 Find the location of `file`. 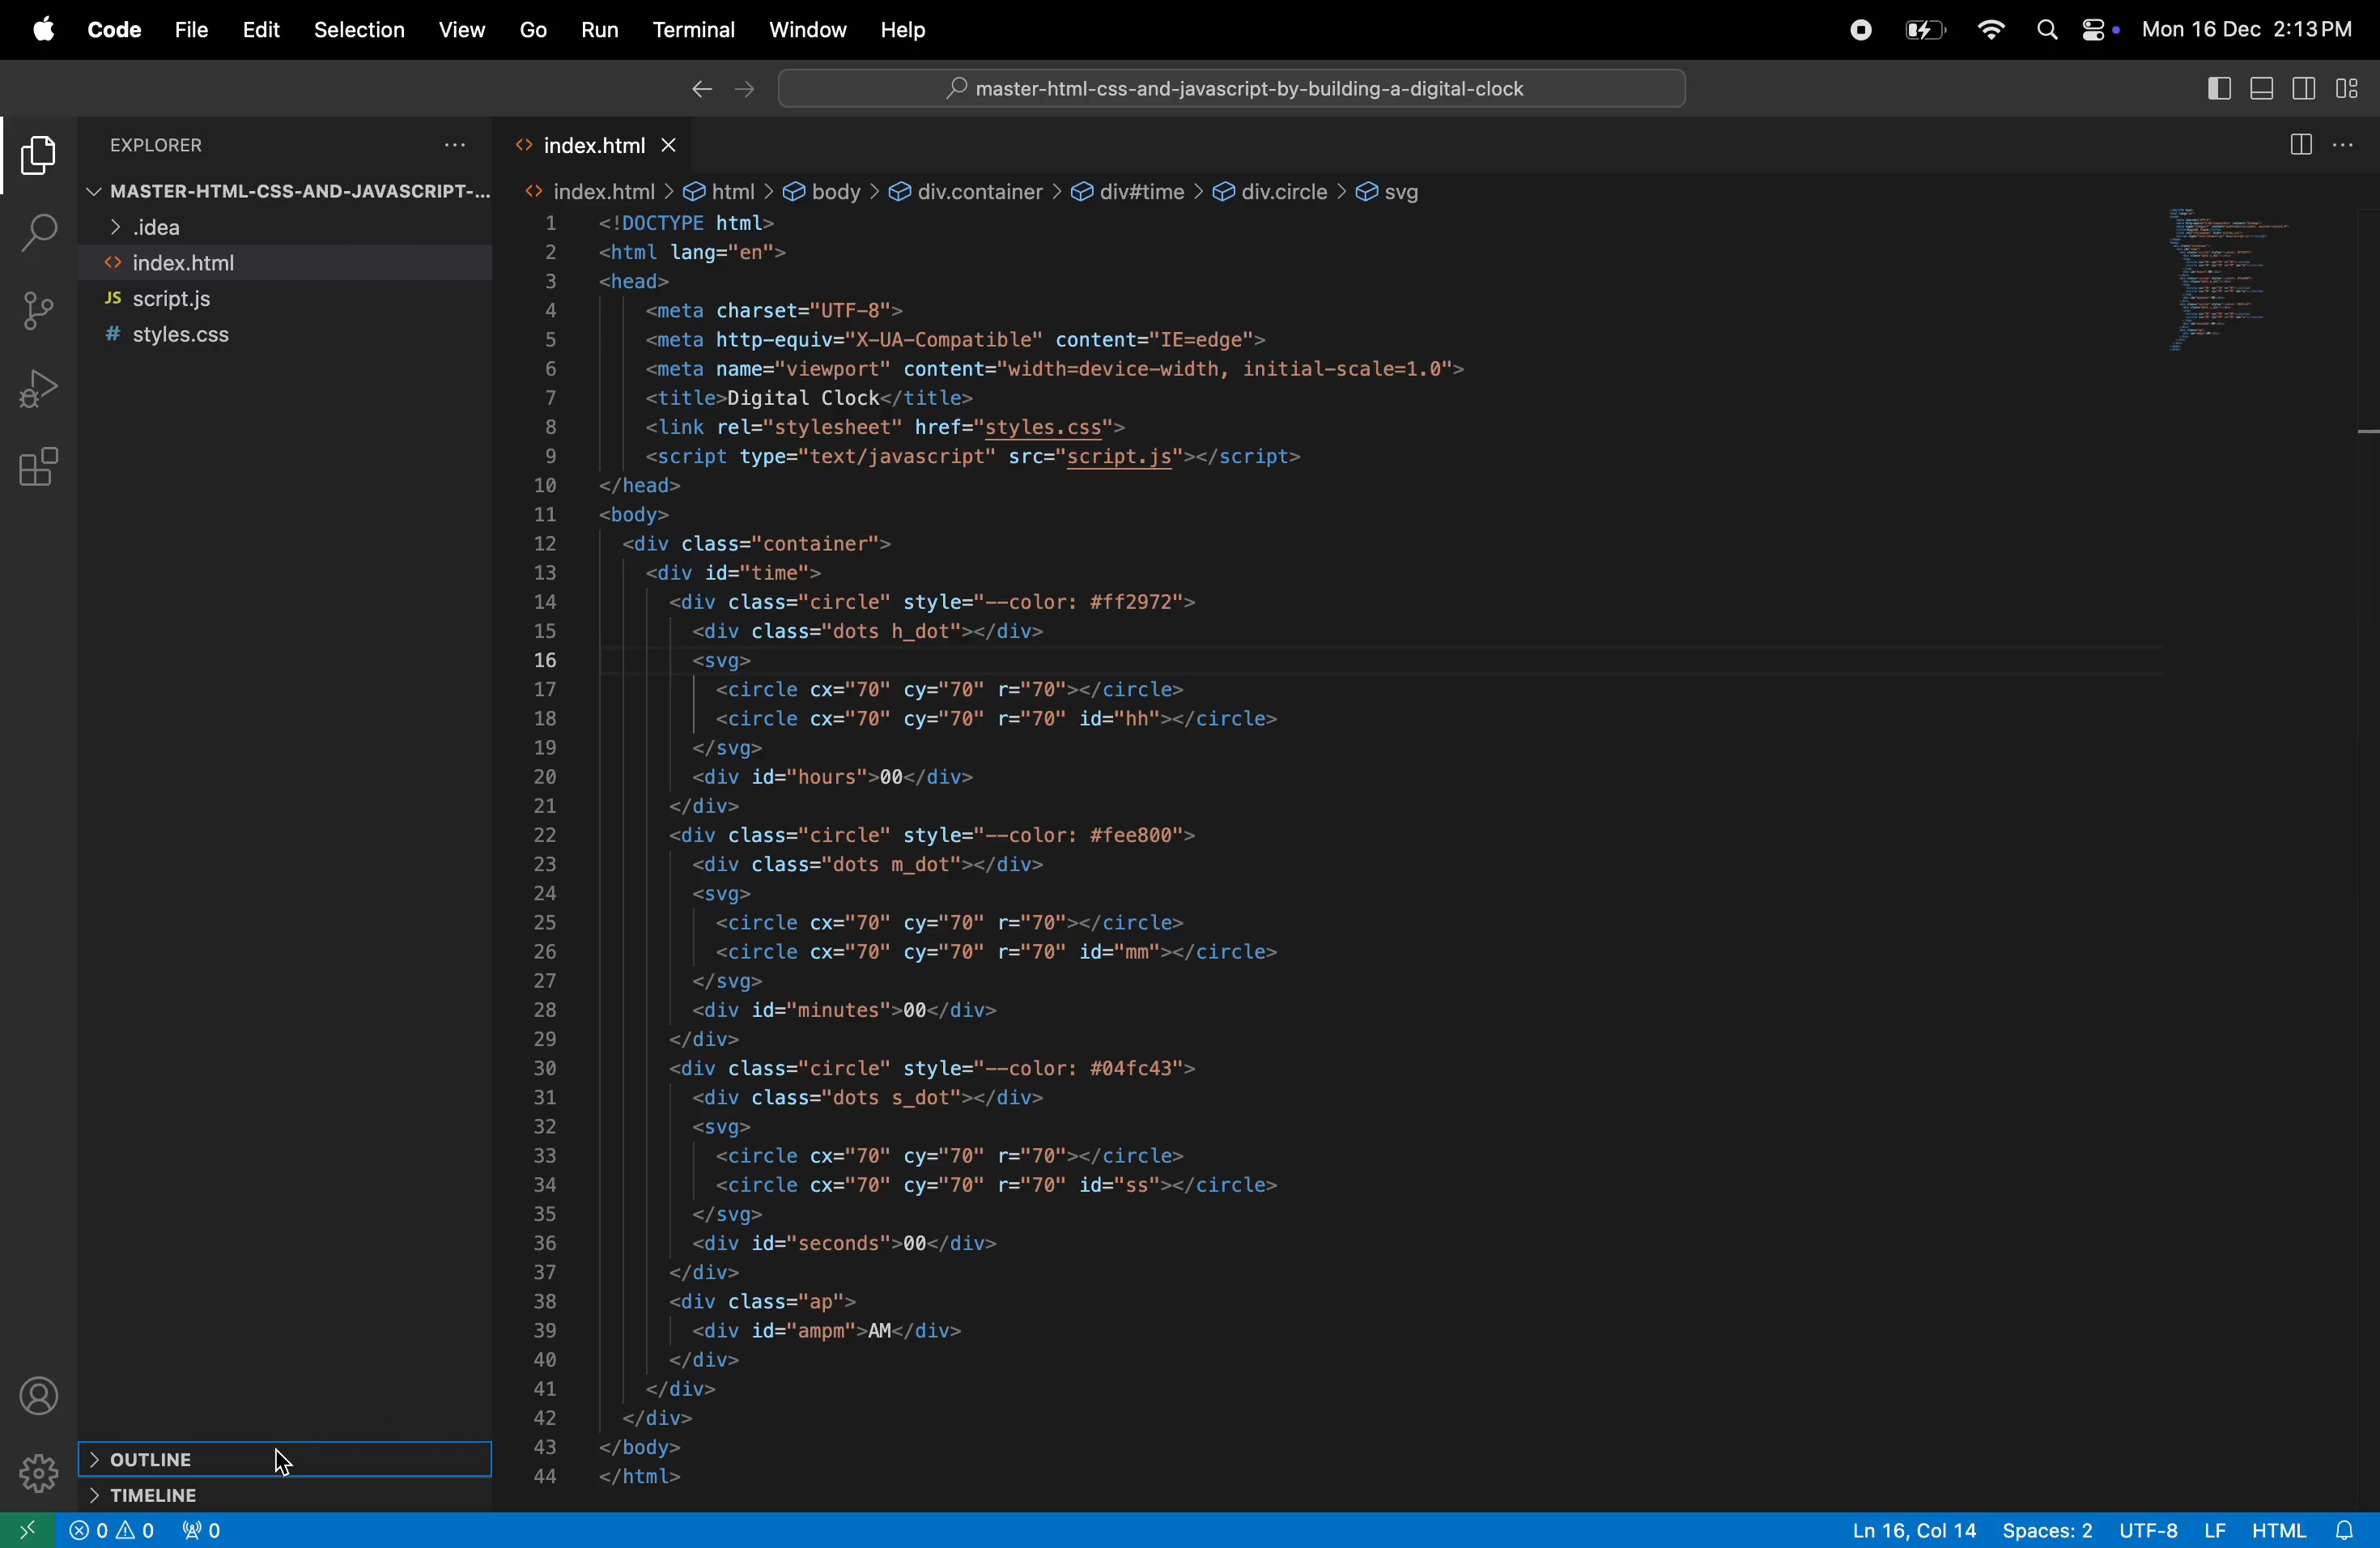

file is located at coordinates (188, 34).